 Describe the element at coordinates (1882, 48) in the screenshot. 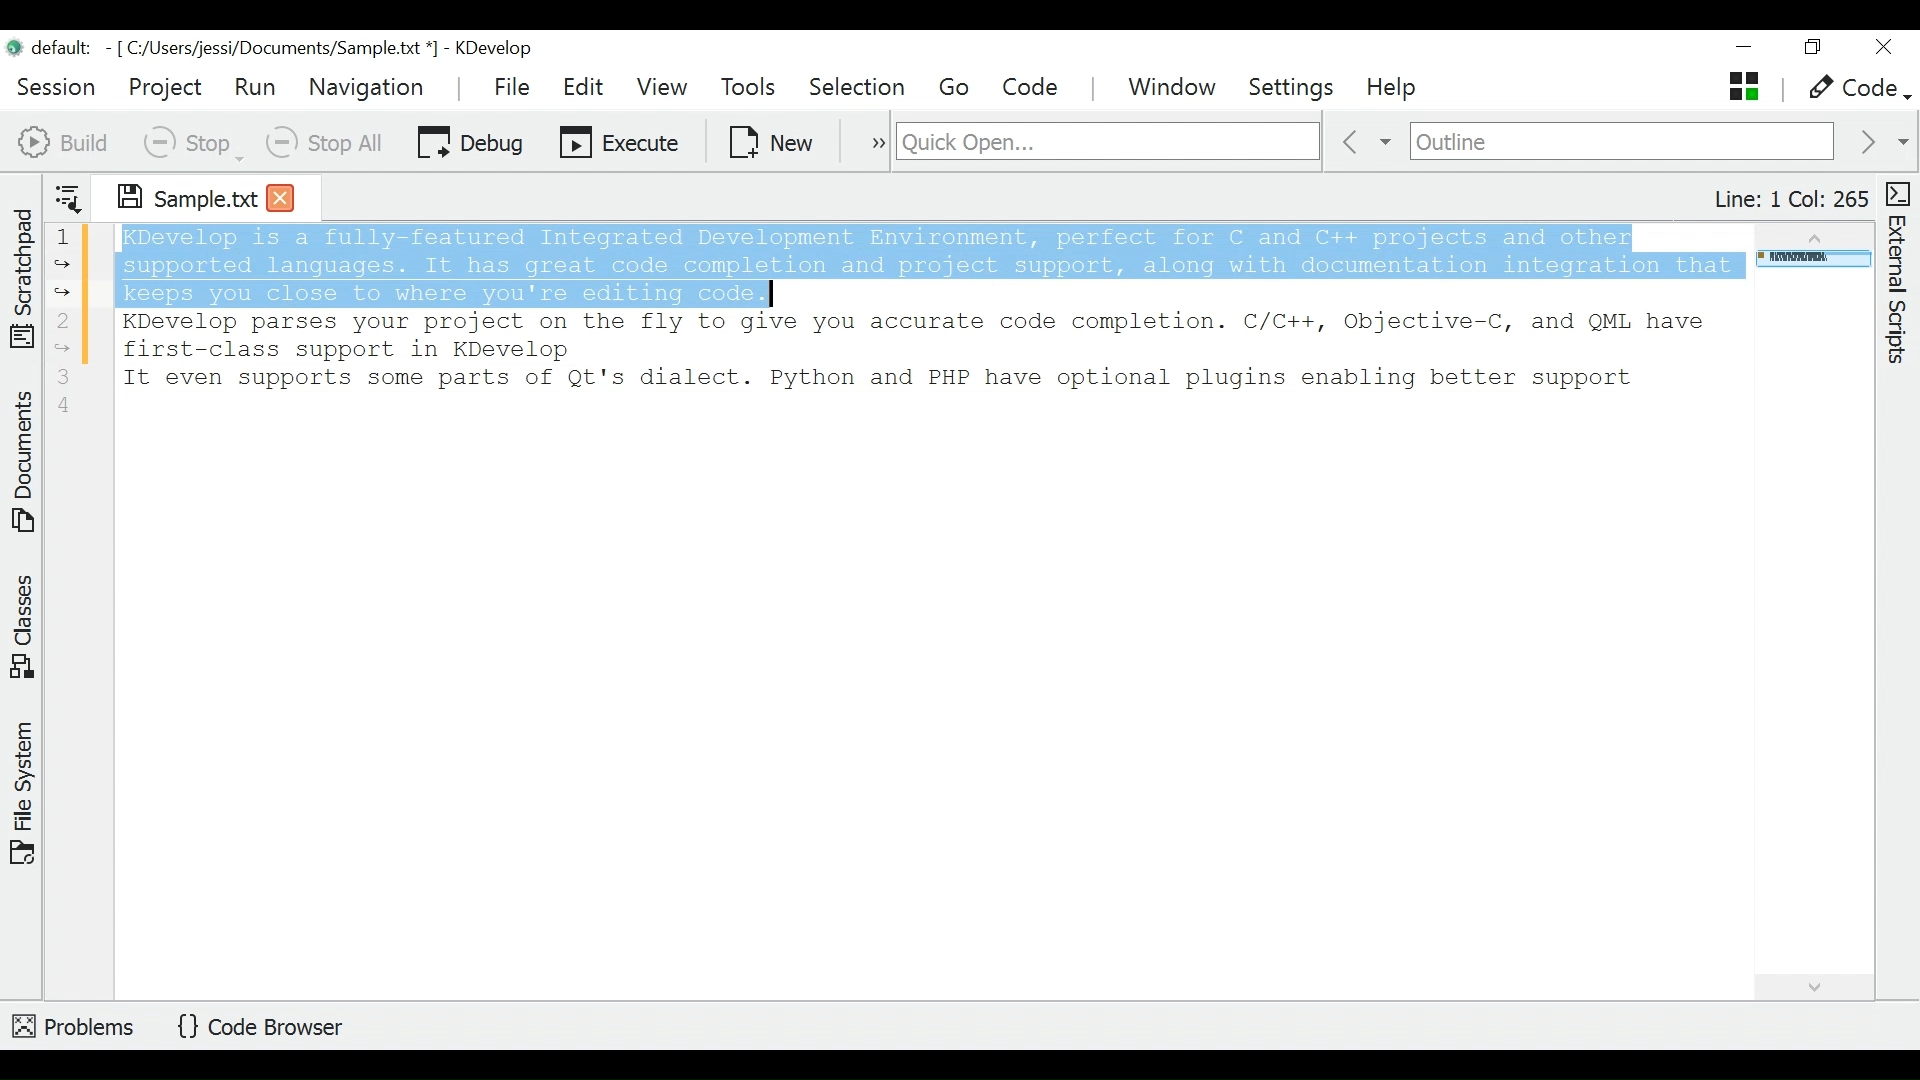

I see `Close` at that location.